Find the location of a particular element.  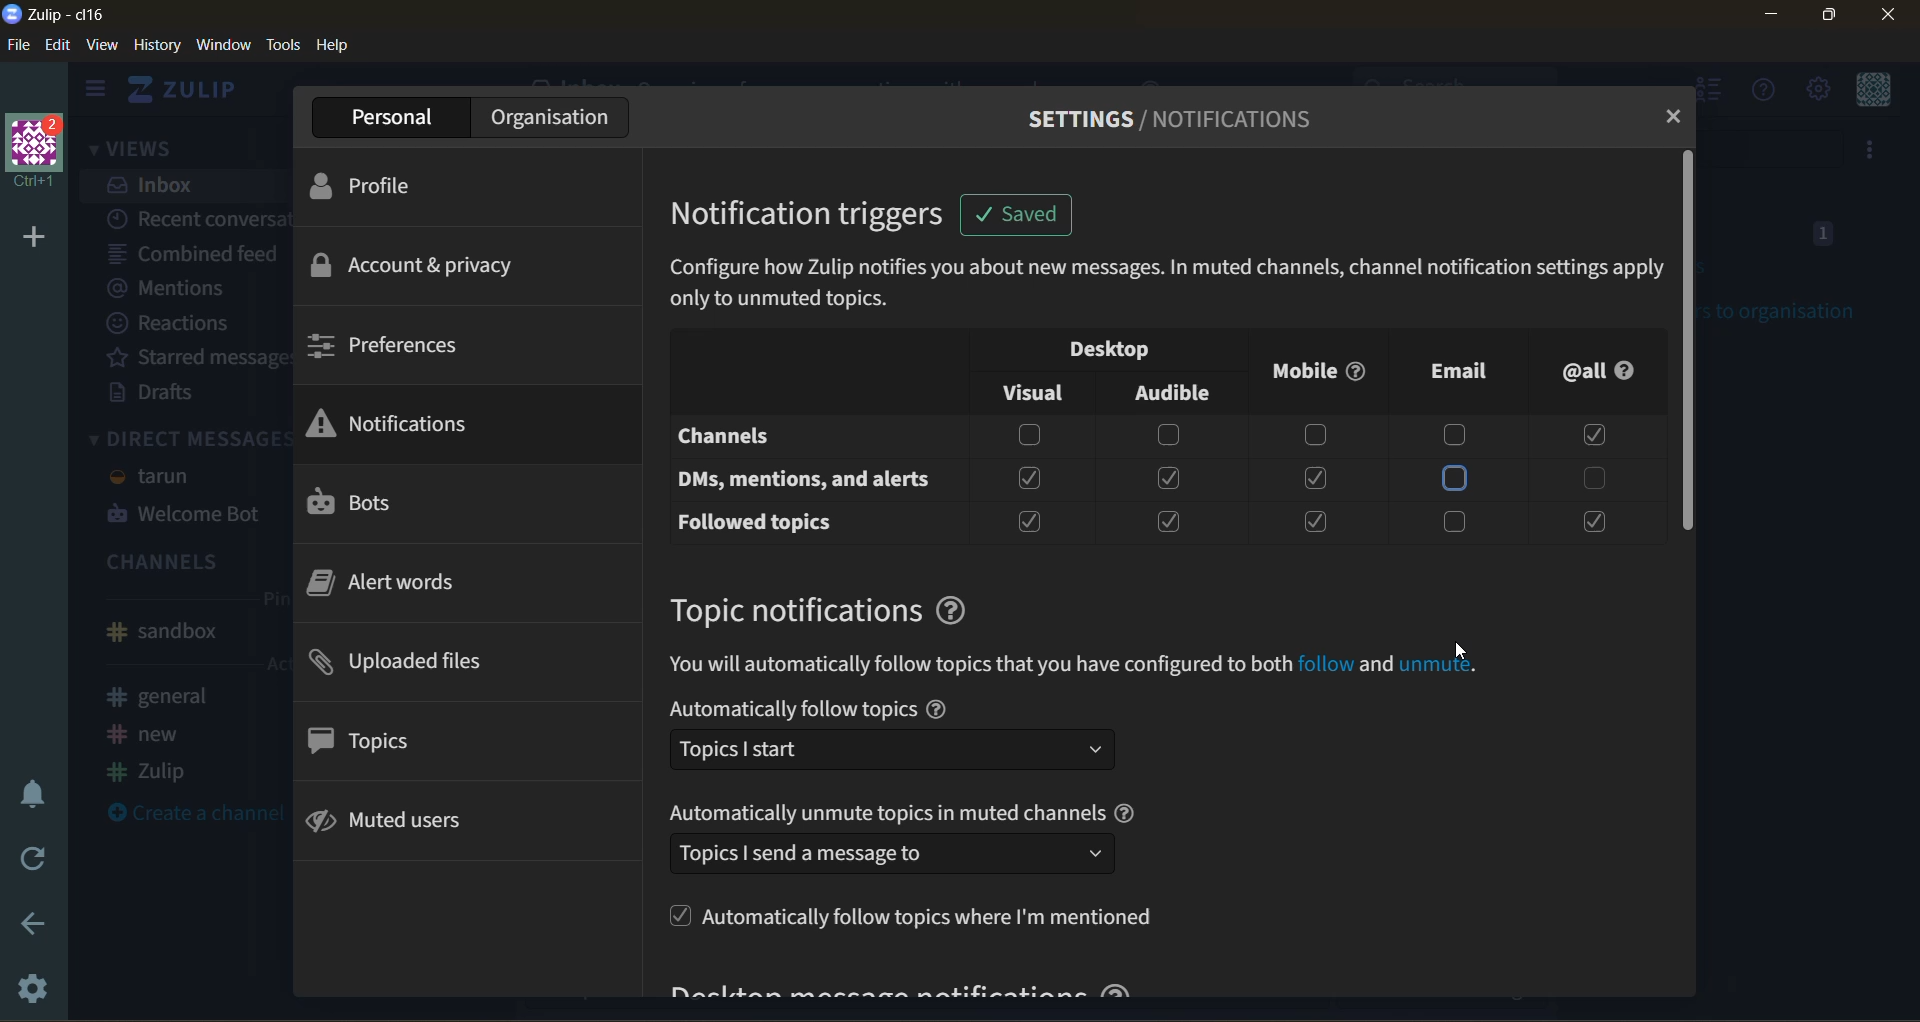

cursor is located at coordinates (1467, 653).